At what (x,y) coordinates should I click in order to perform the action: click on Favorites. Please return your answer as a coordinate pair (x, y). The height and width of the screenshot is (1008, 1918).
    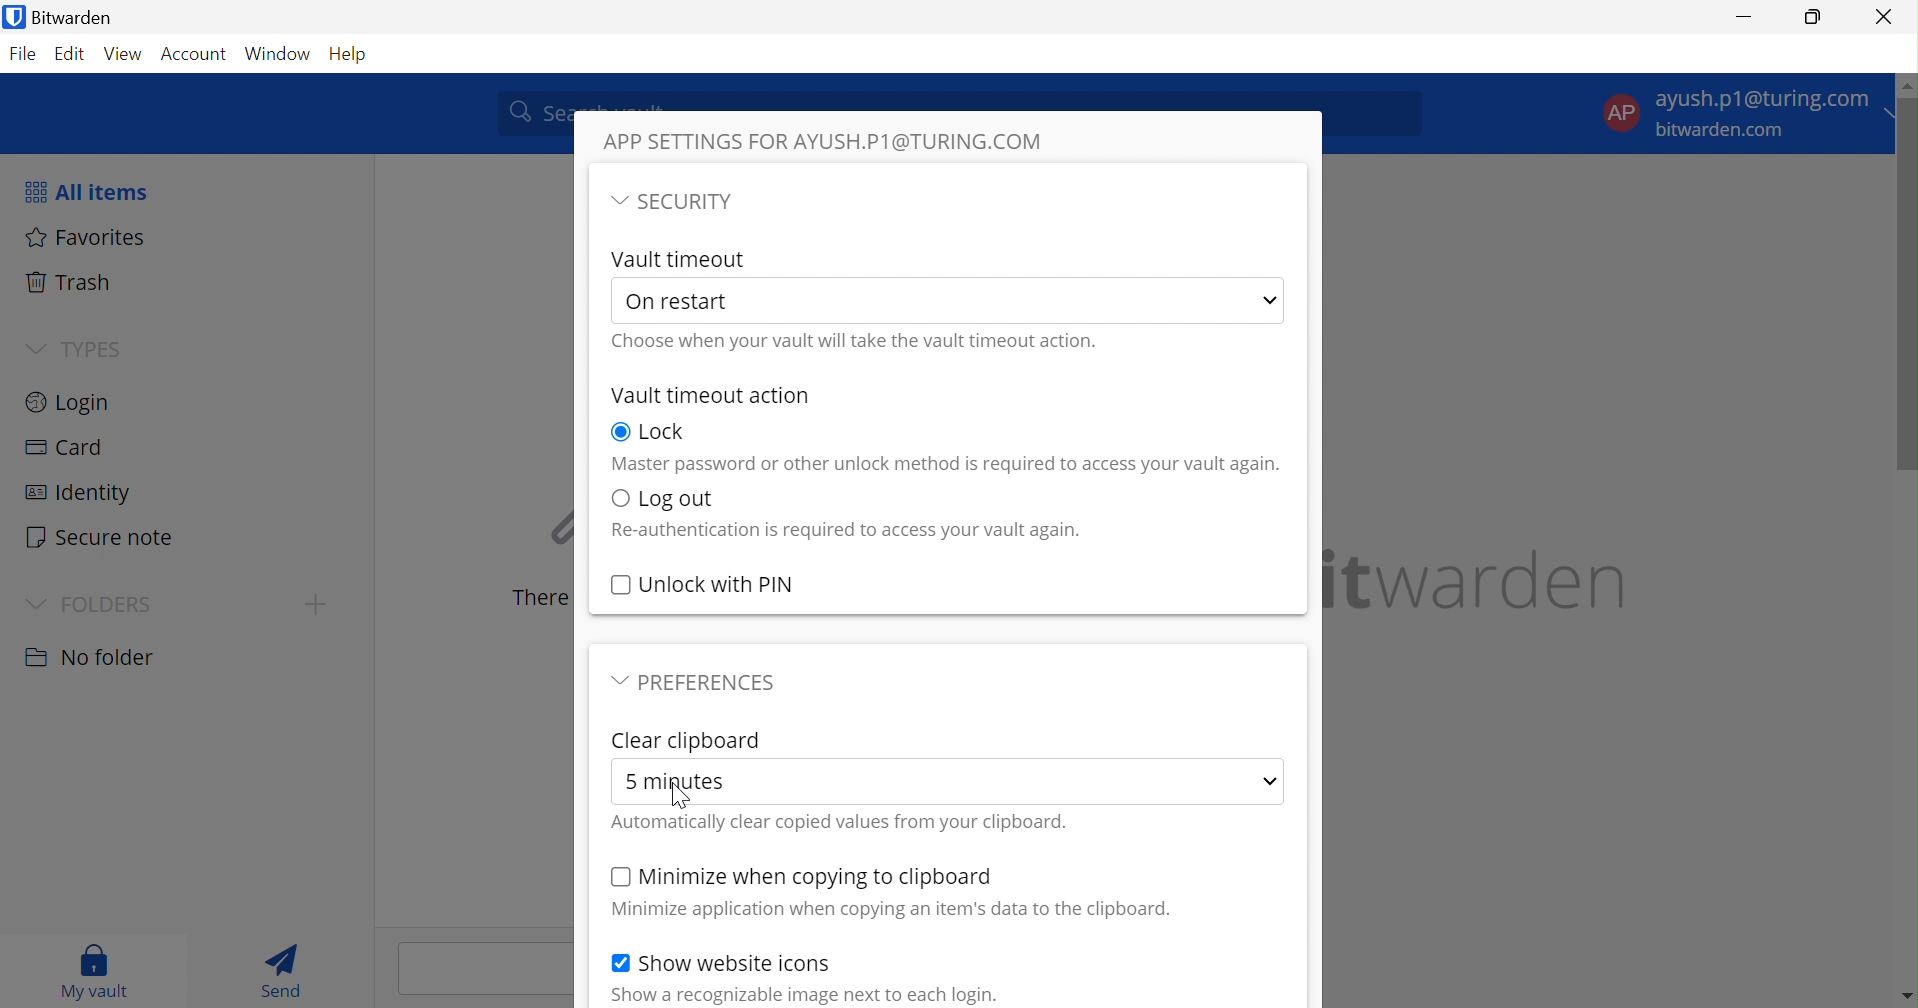
    Looking at the image, I should click on (91, 238).